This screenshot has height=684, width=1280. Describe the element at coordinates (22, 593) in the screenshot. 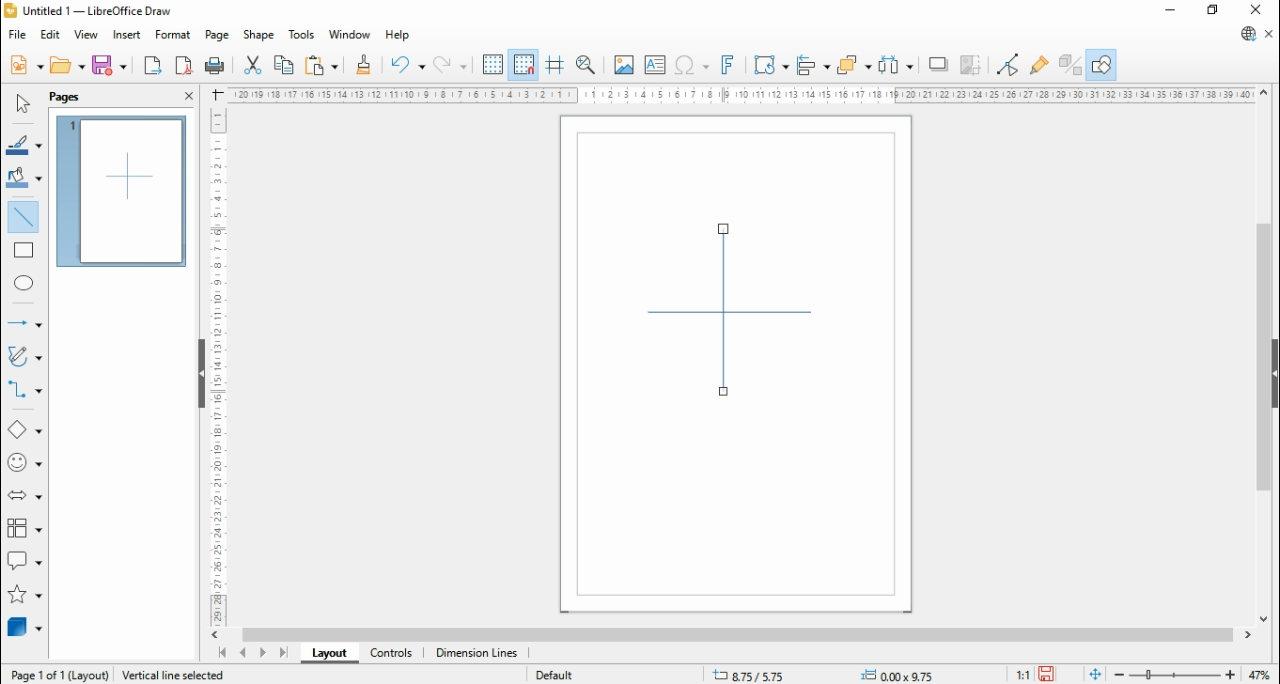

I see `stars and banners` at that location.